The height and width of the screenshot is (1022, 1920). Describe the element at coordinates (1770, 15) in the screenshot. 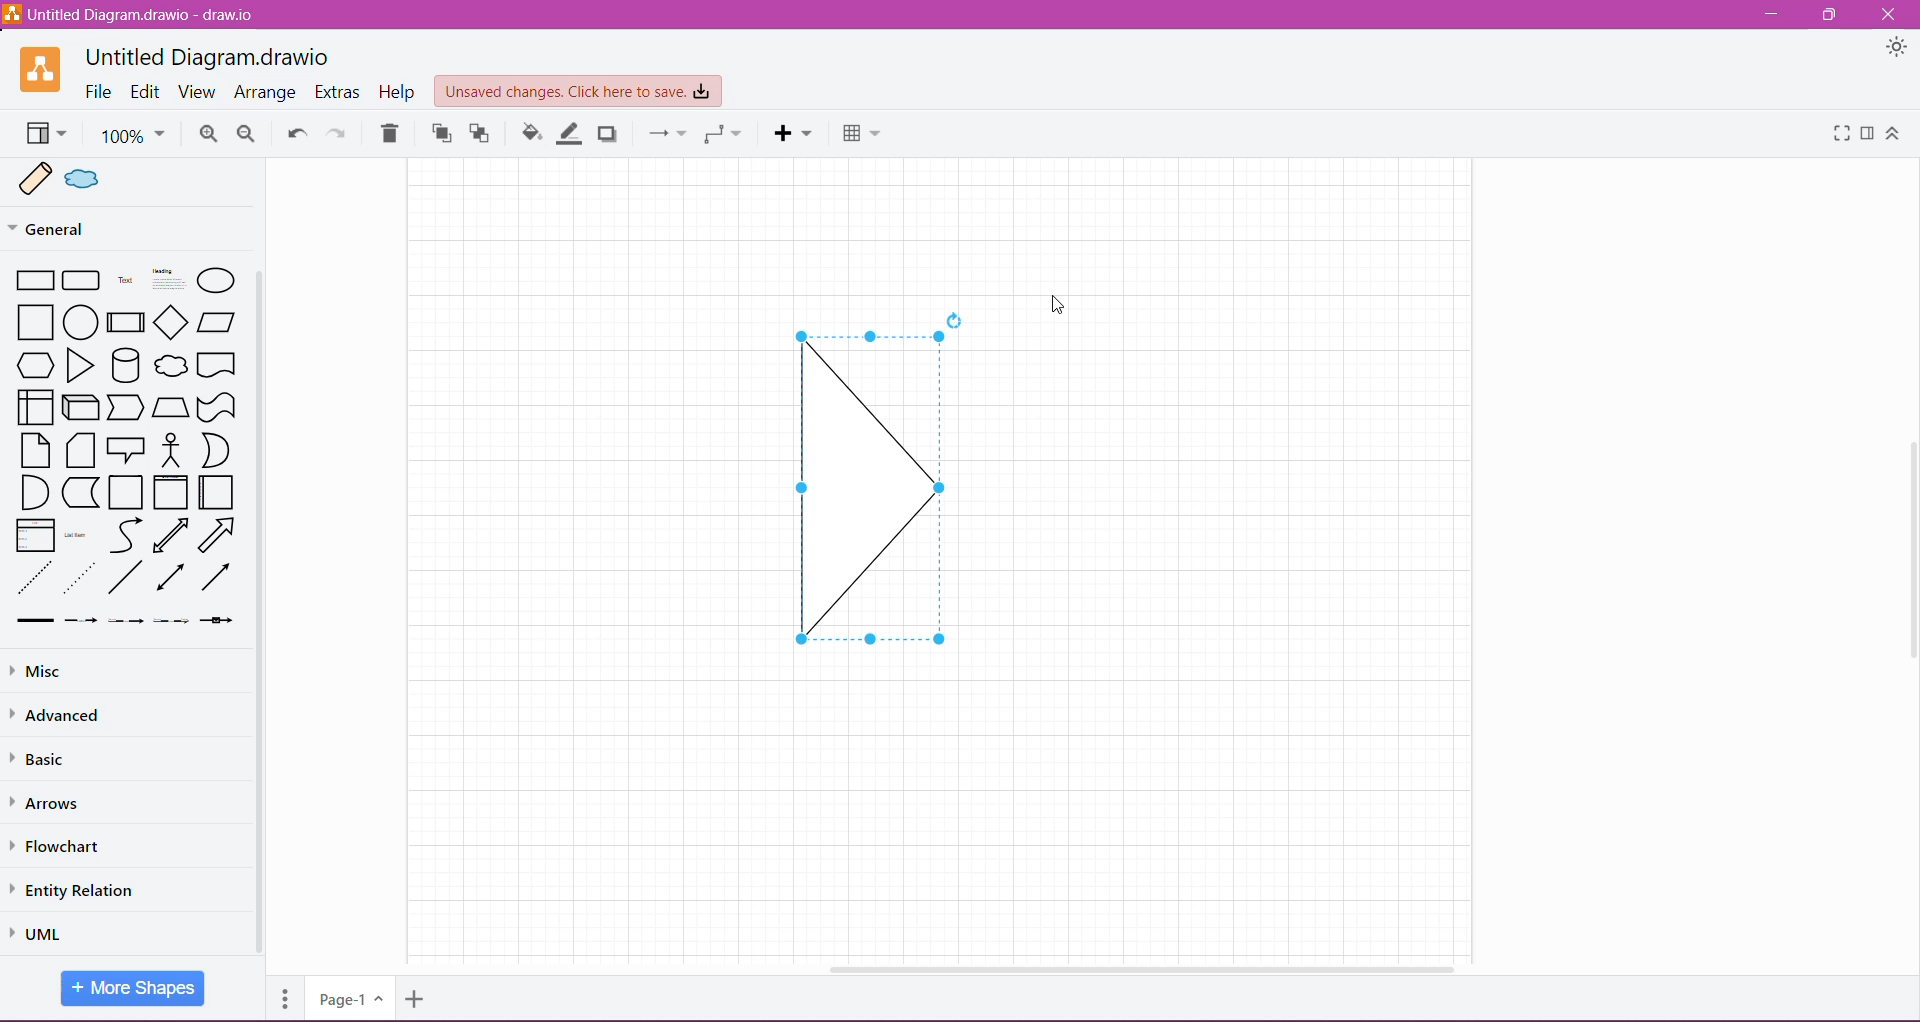

I see `Minimize` at that location.